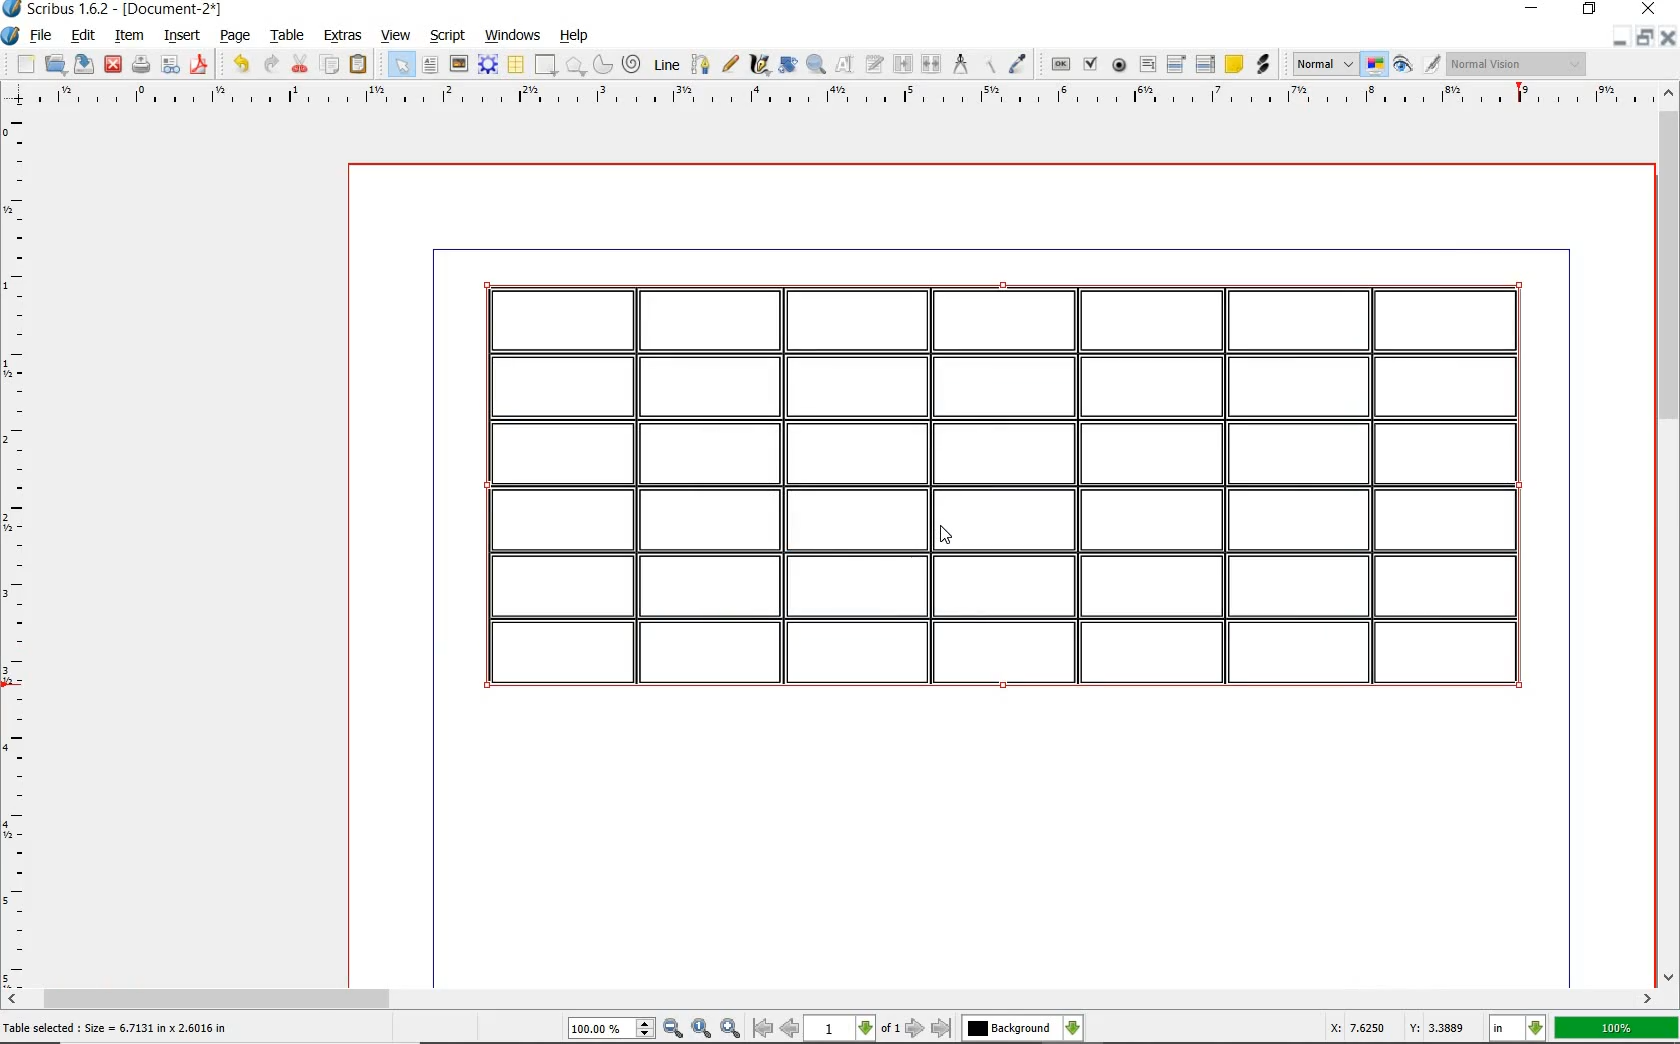 The image size is (1680, 1044). What do you see at coordinates (1620, 37) in the screenshot?
I see `minimize` at bounding box center [1620, 37].